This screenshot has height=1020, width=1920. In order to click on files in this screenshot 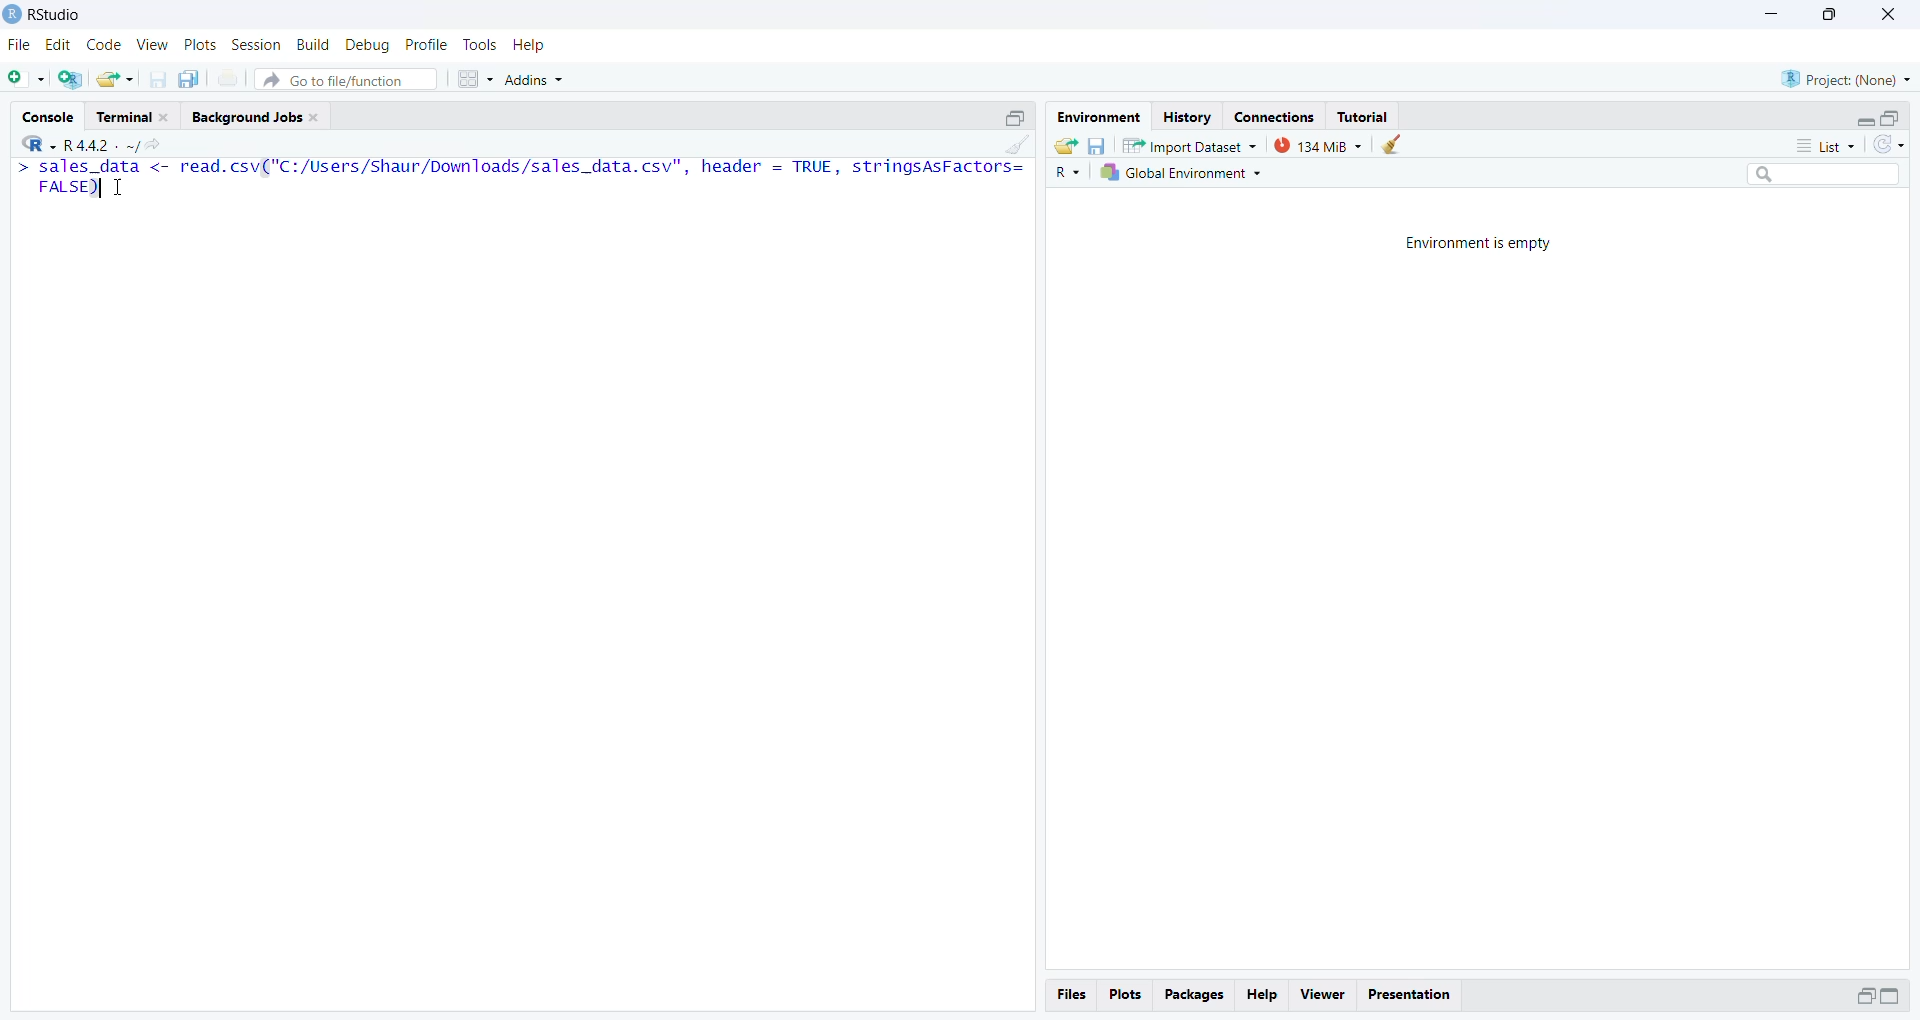, I will do `click(1072, 996)`.